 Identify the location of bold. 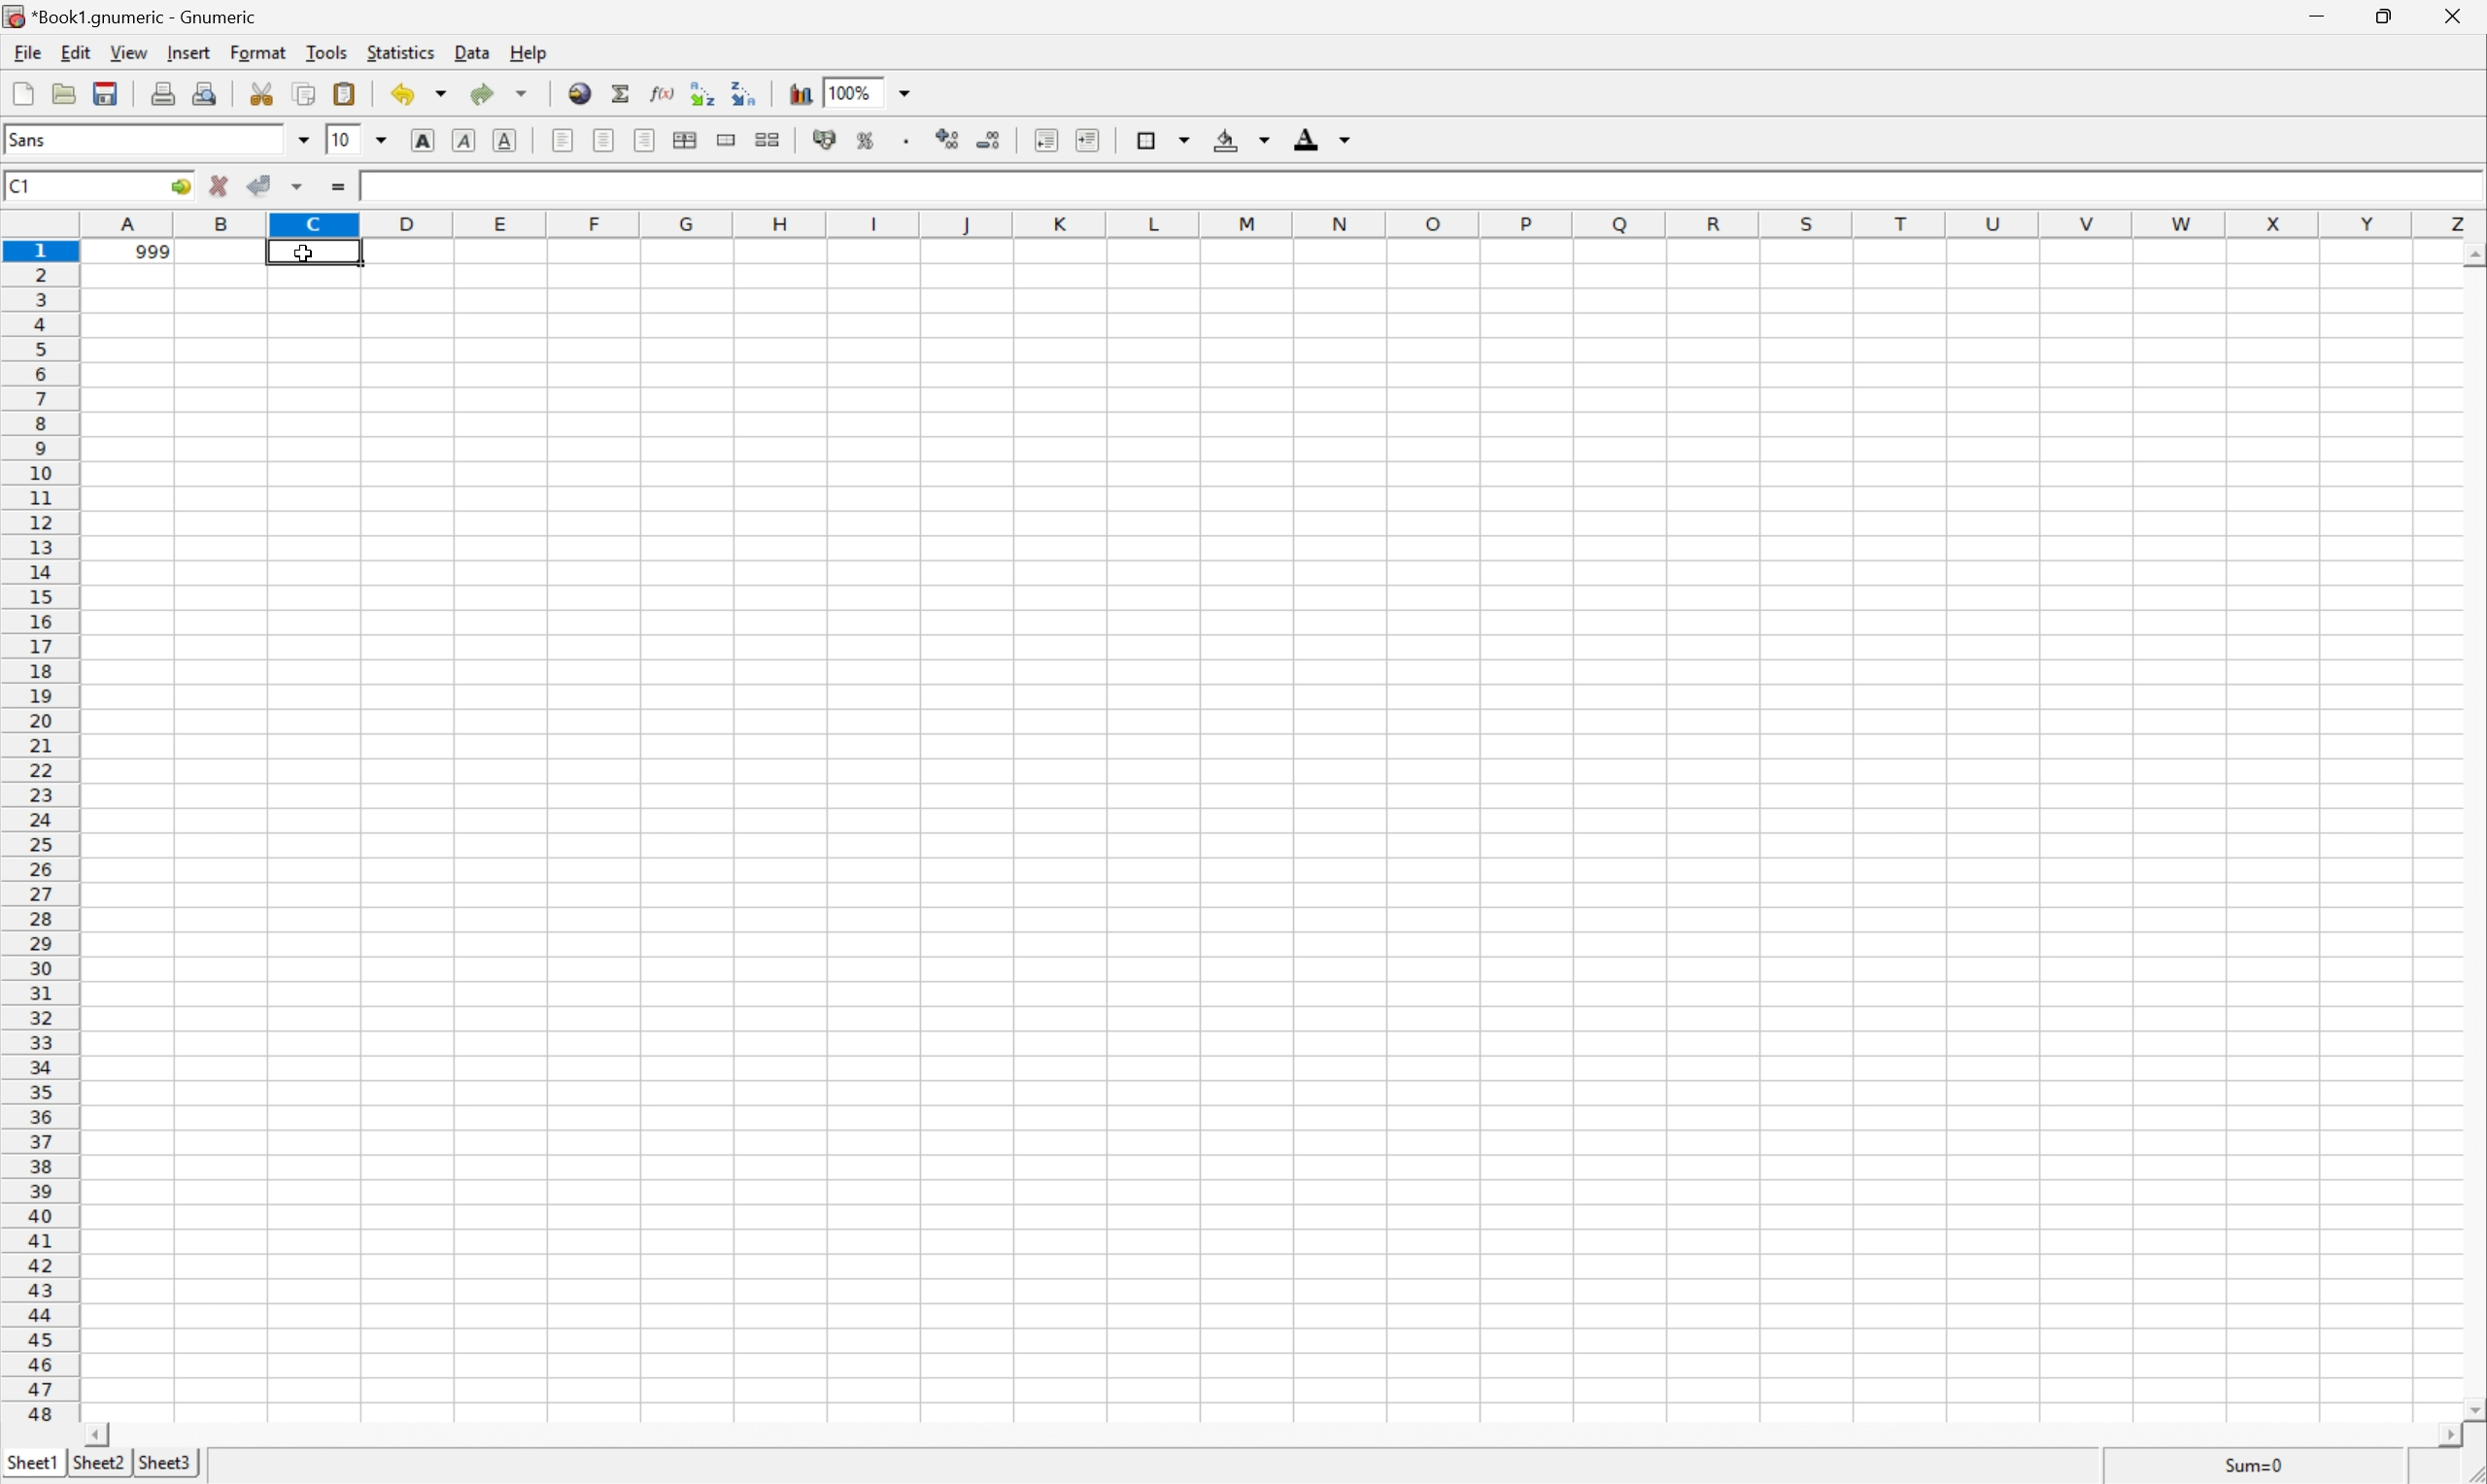
(428, 138).